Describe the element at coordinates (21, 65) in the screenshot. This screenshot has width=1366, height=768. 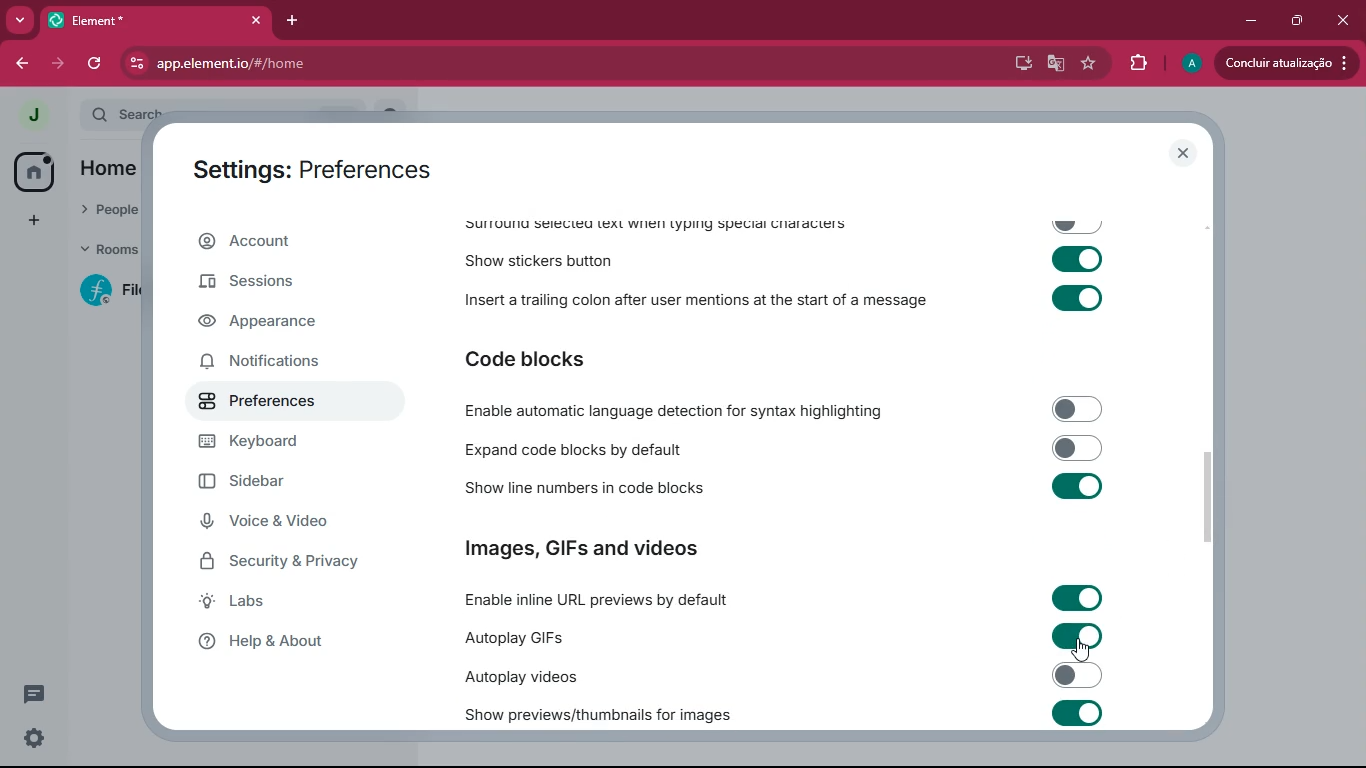
I see `back` at that location.